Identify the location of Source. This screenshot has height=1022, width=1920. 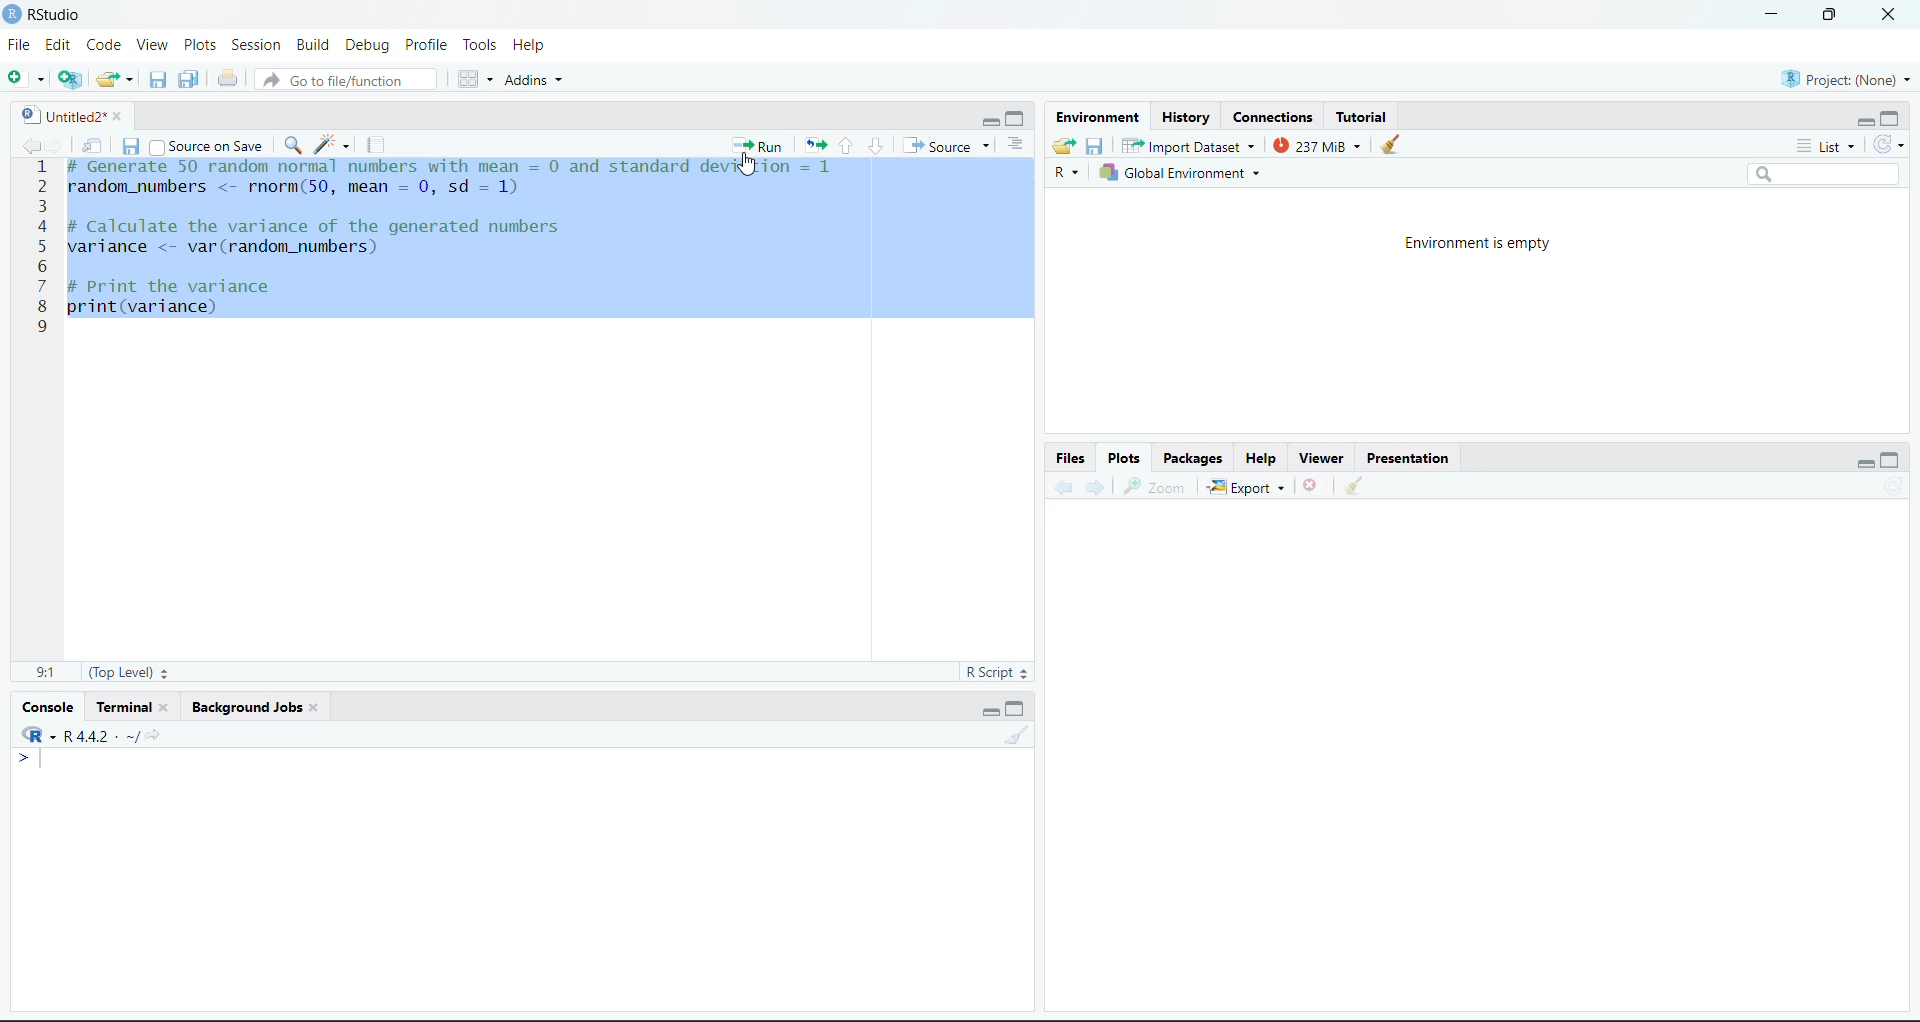
(947, 145).